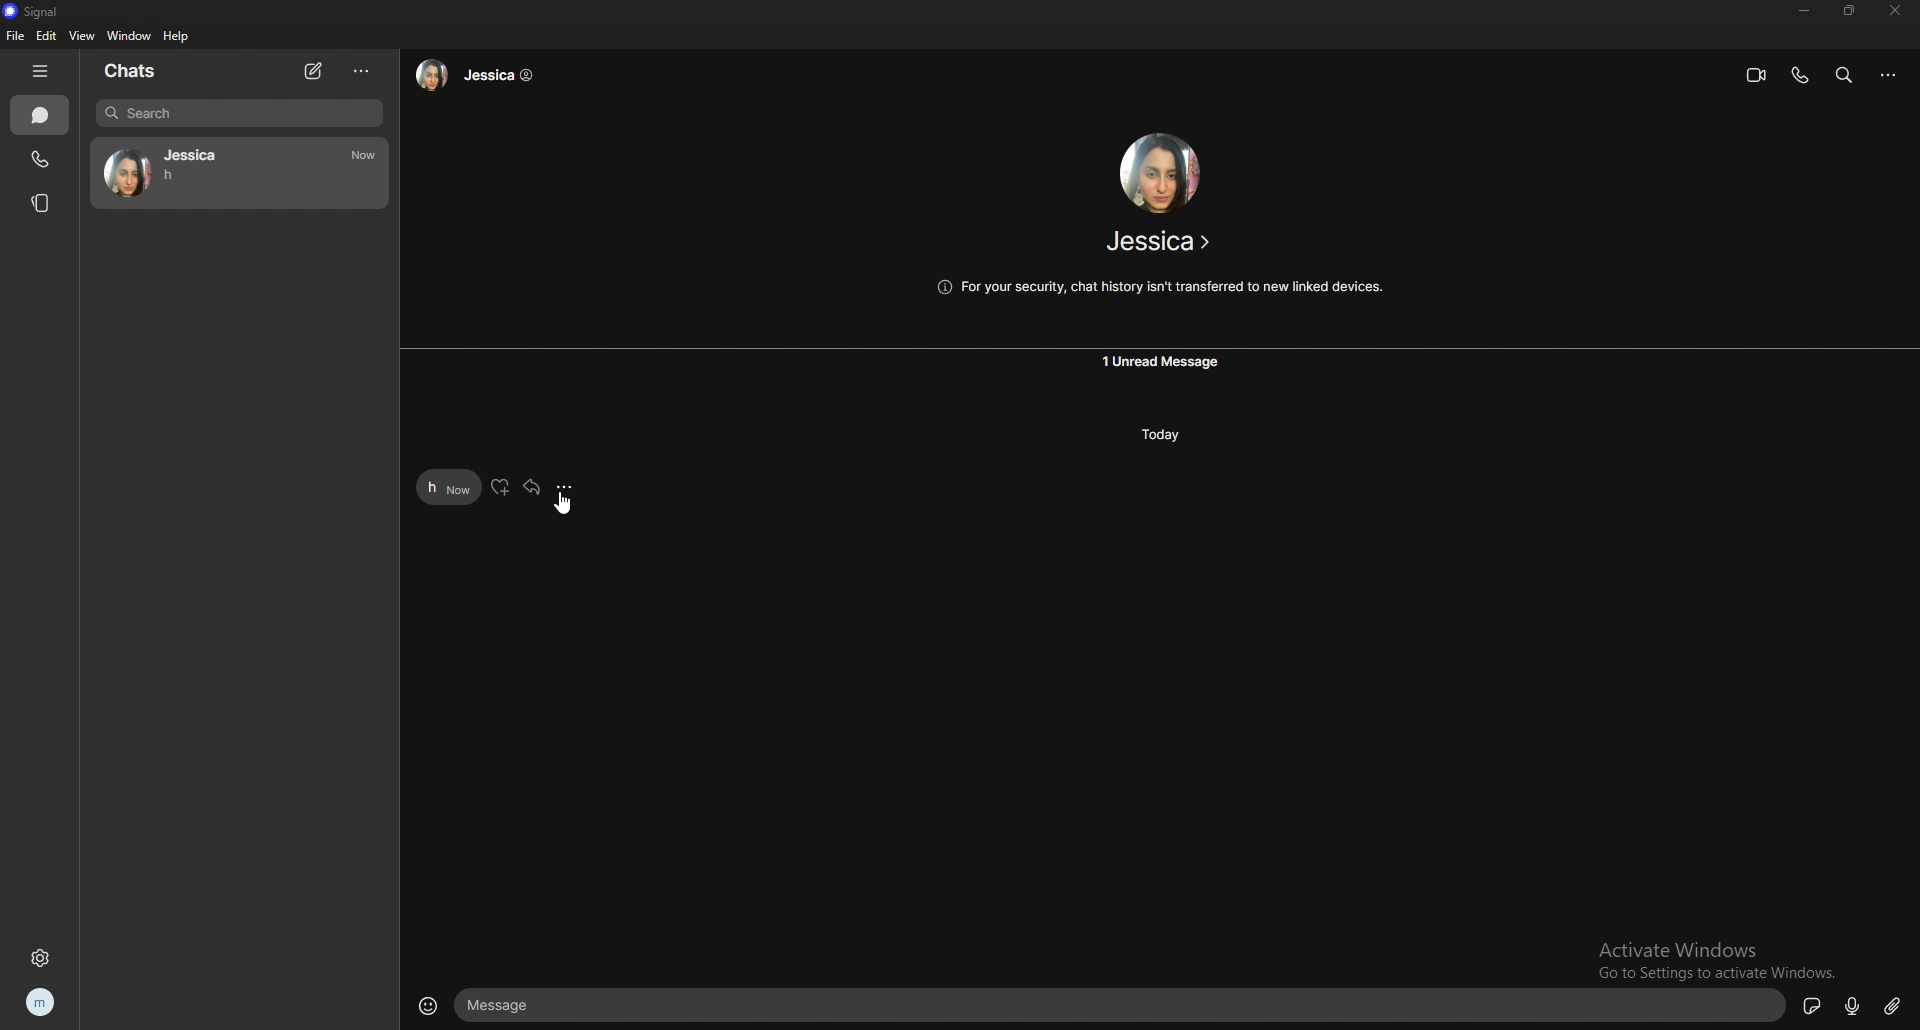  What do you see at coordinates (1853, 1005) in the screenshot?
I see `mic` at bounding box center [1853, 1005].